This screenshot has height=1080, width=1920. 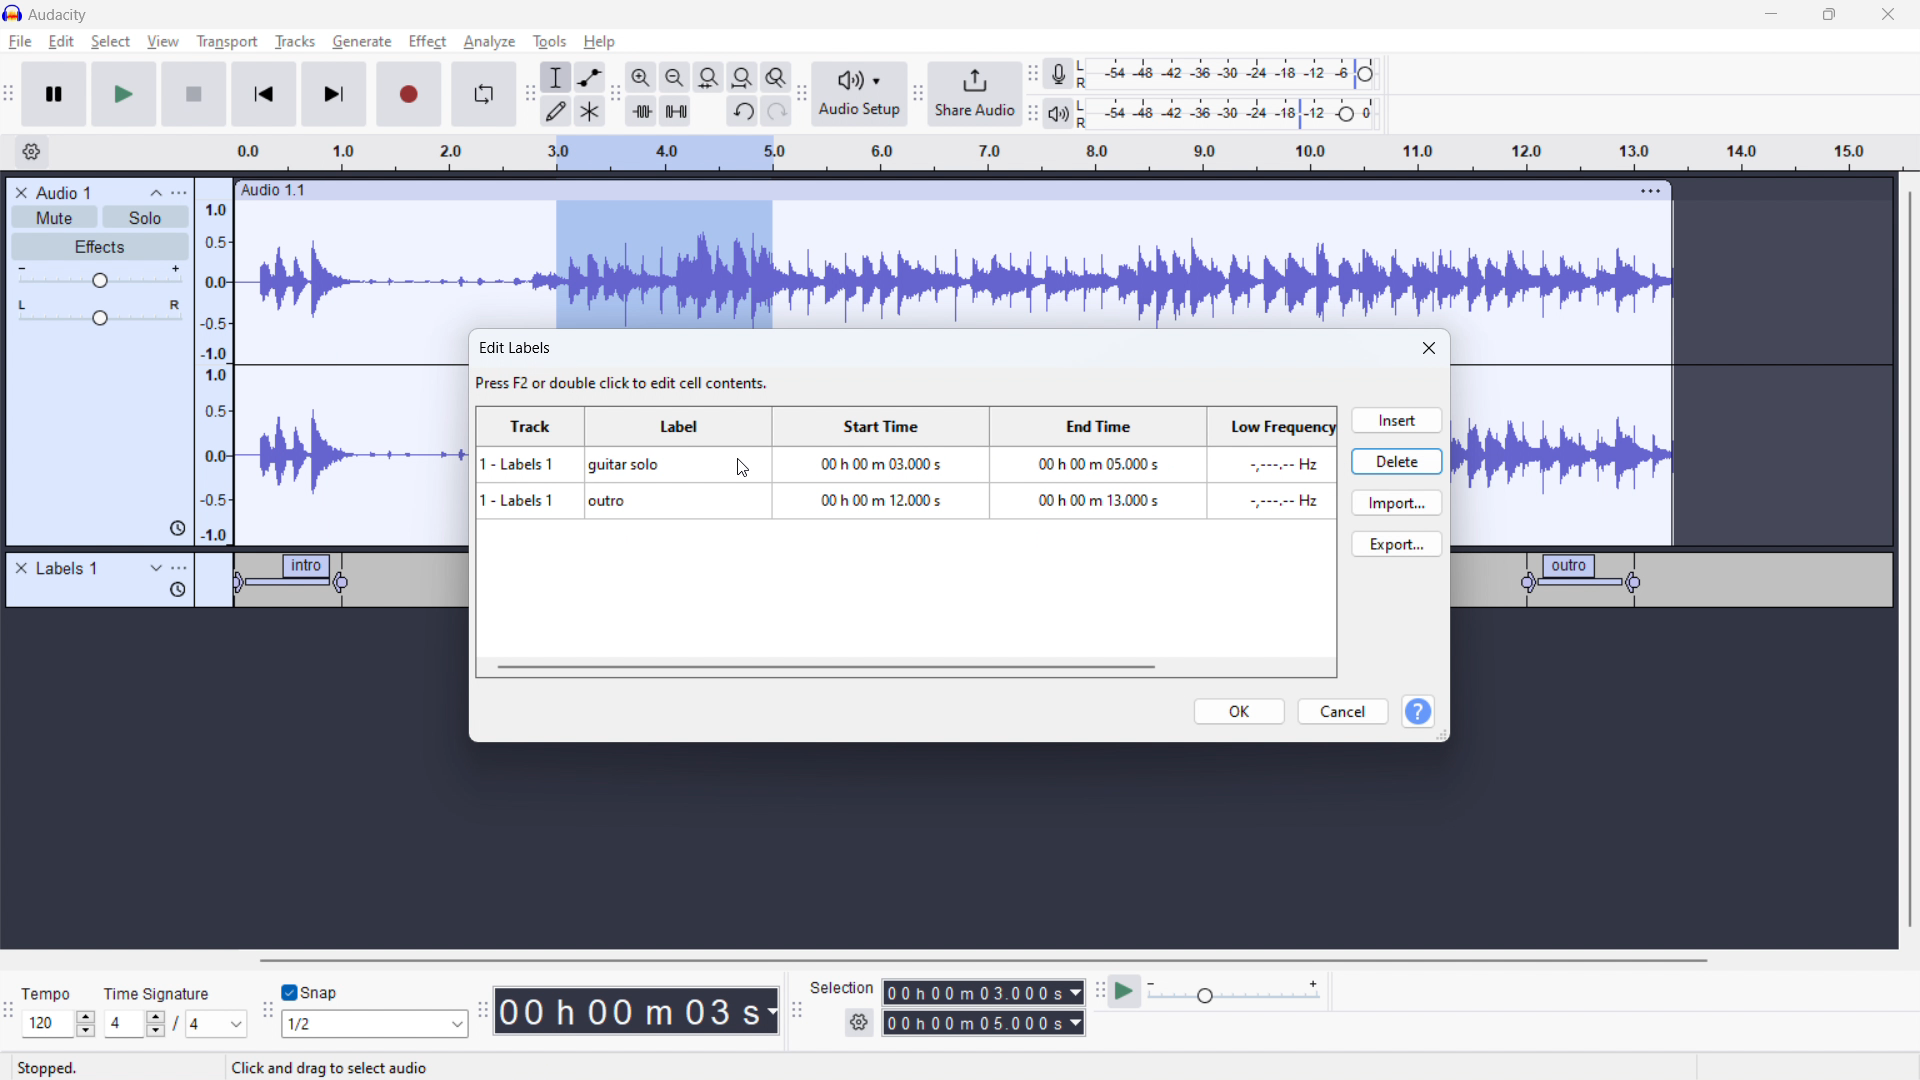 What do you see at coordinates (602, 42) in the screenshot?
I see `help` at bounding box center [602, 42].